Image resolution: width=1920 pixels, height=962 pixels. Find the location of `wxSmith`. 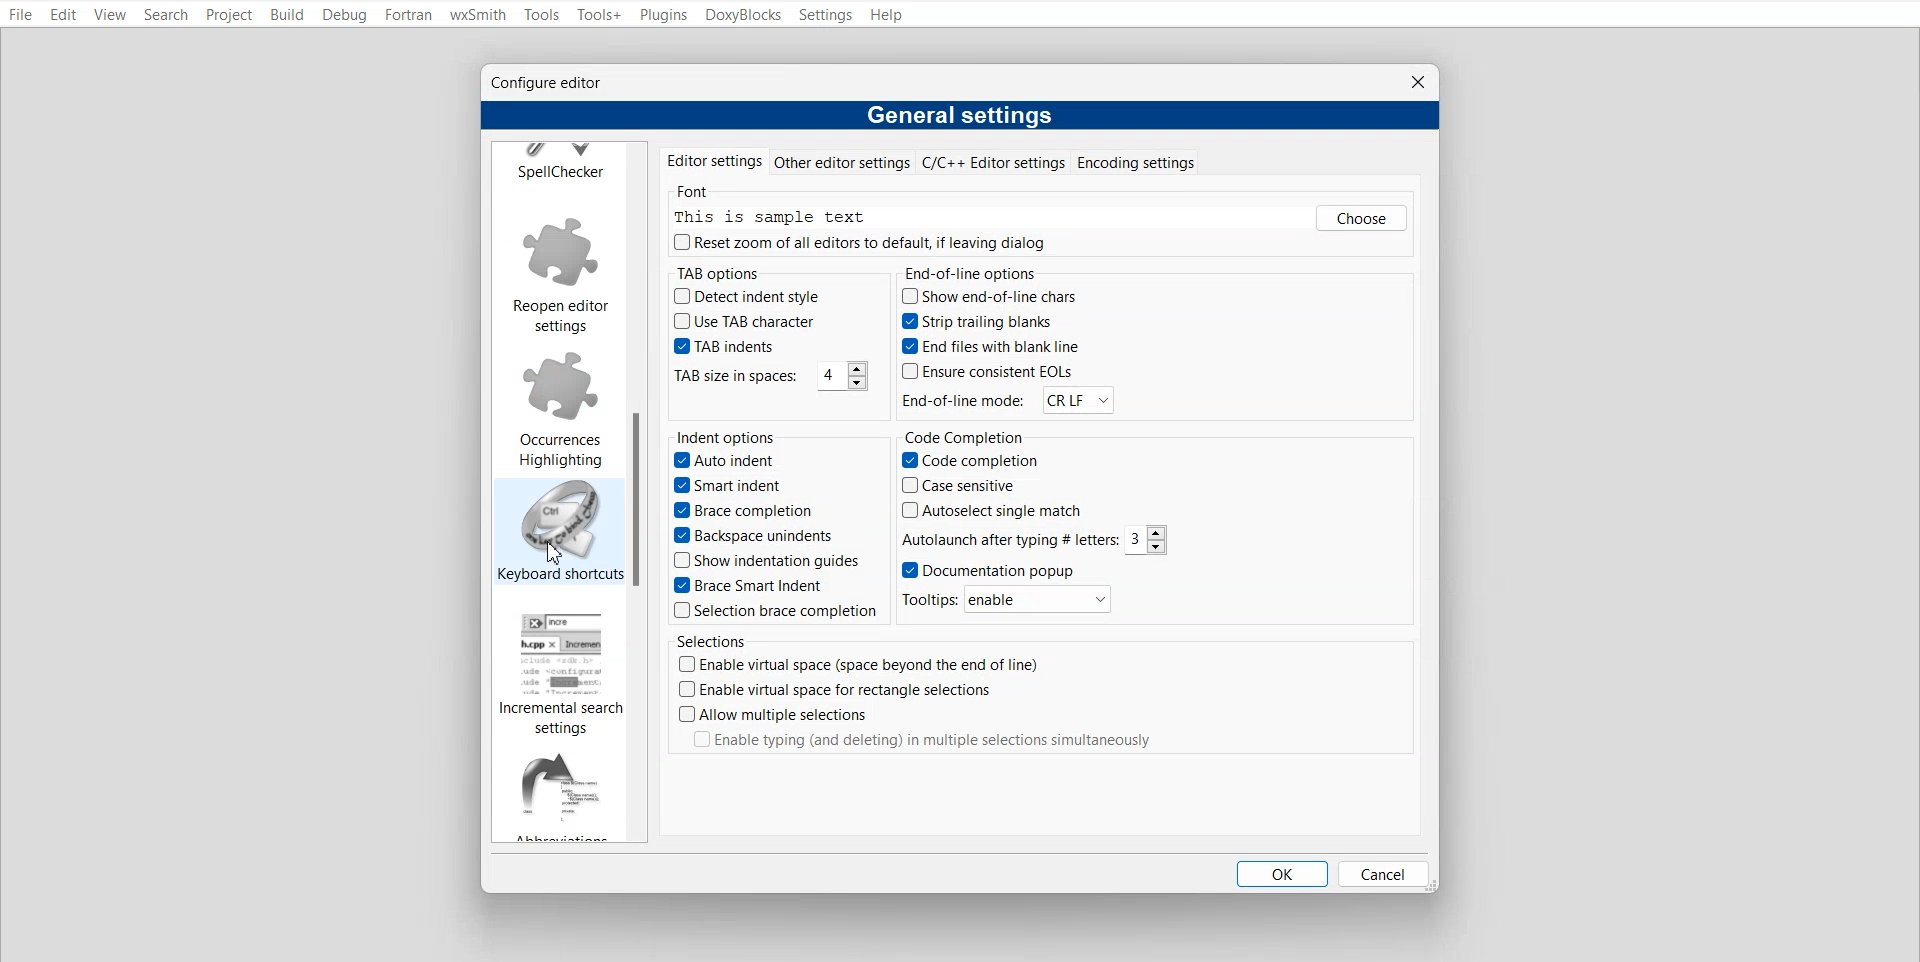

wxSmith is located at coordinates (477, 14).